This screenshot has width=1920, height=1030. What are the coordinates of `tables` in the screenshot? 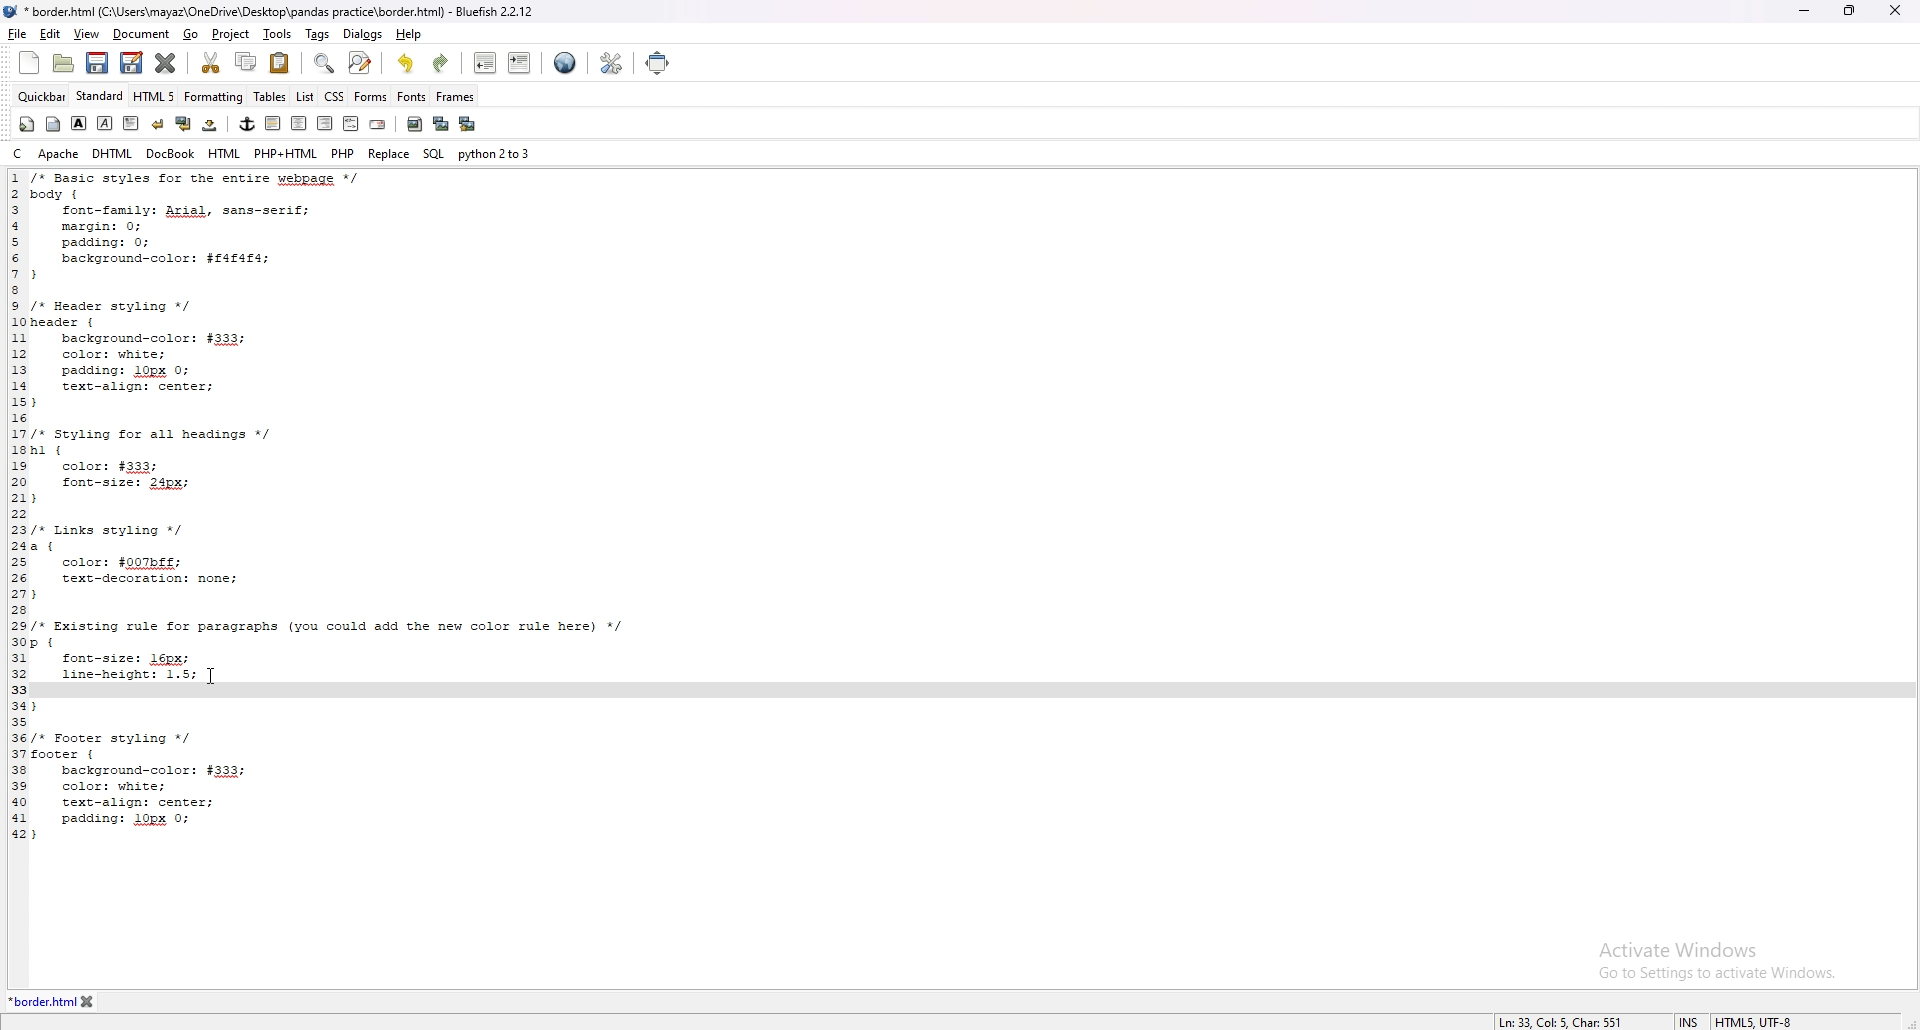 It's located at (270, 96).